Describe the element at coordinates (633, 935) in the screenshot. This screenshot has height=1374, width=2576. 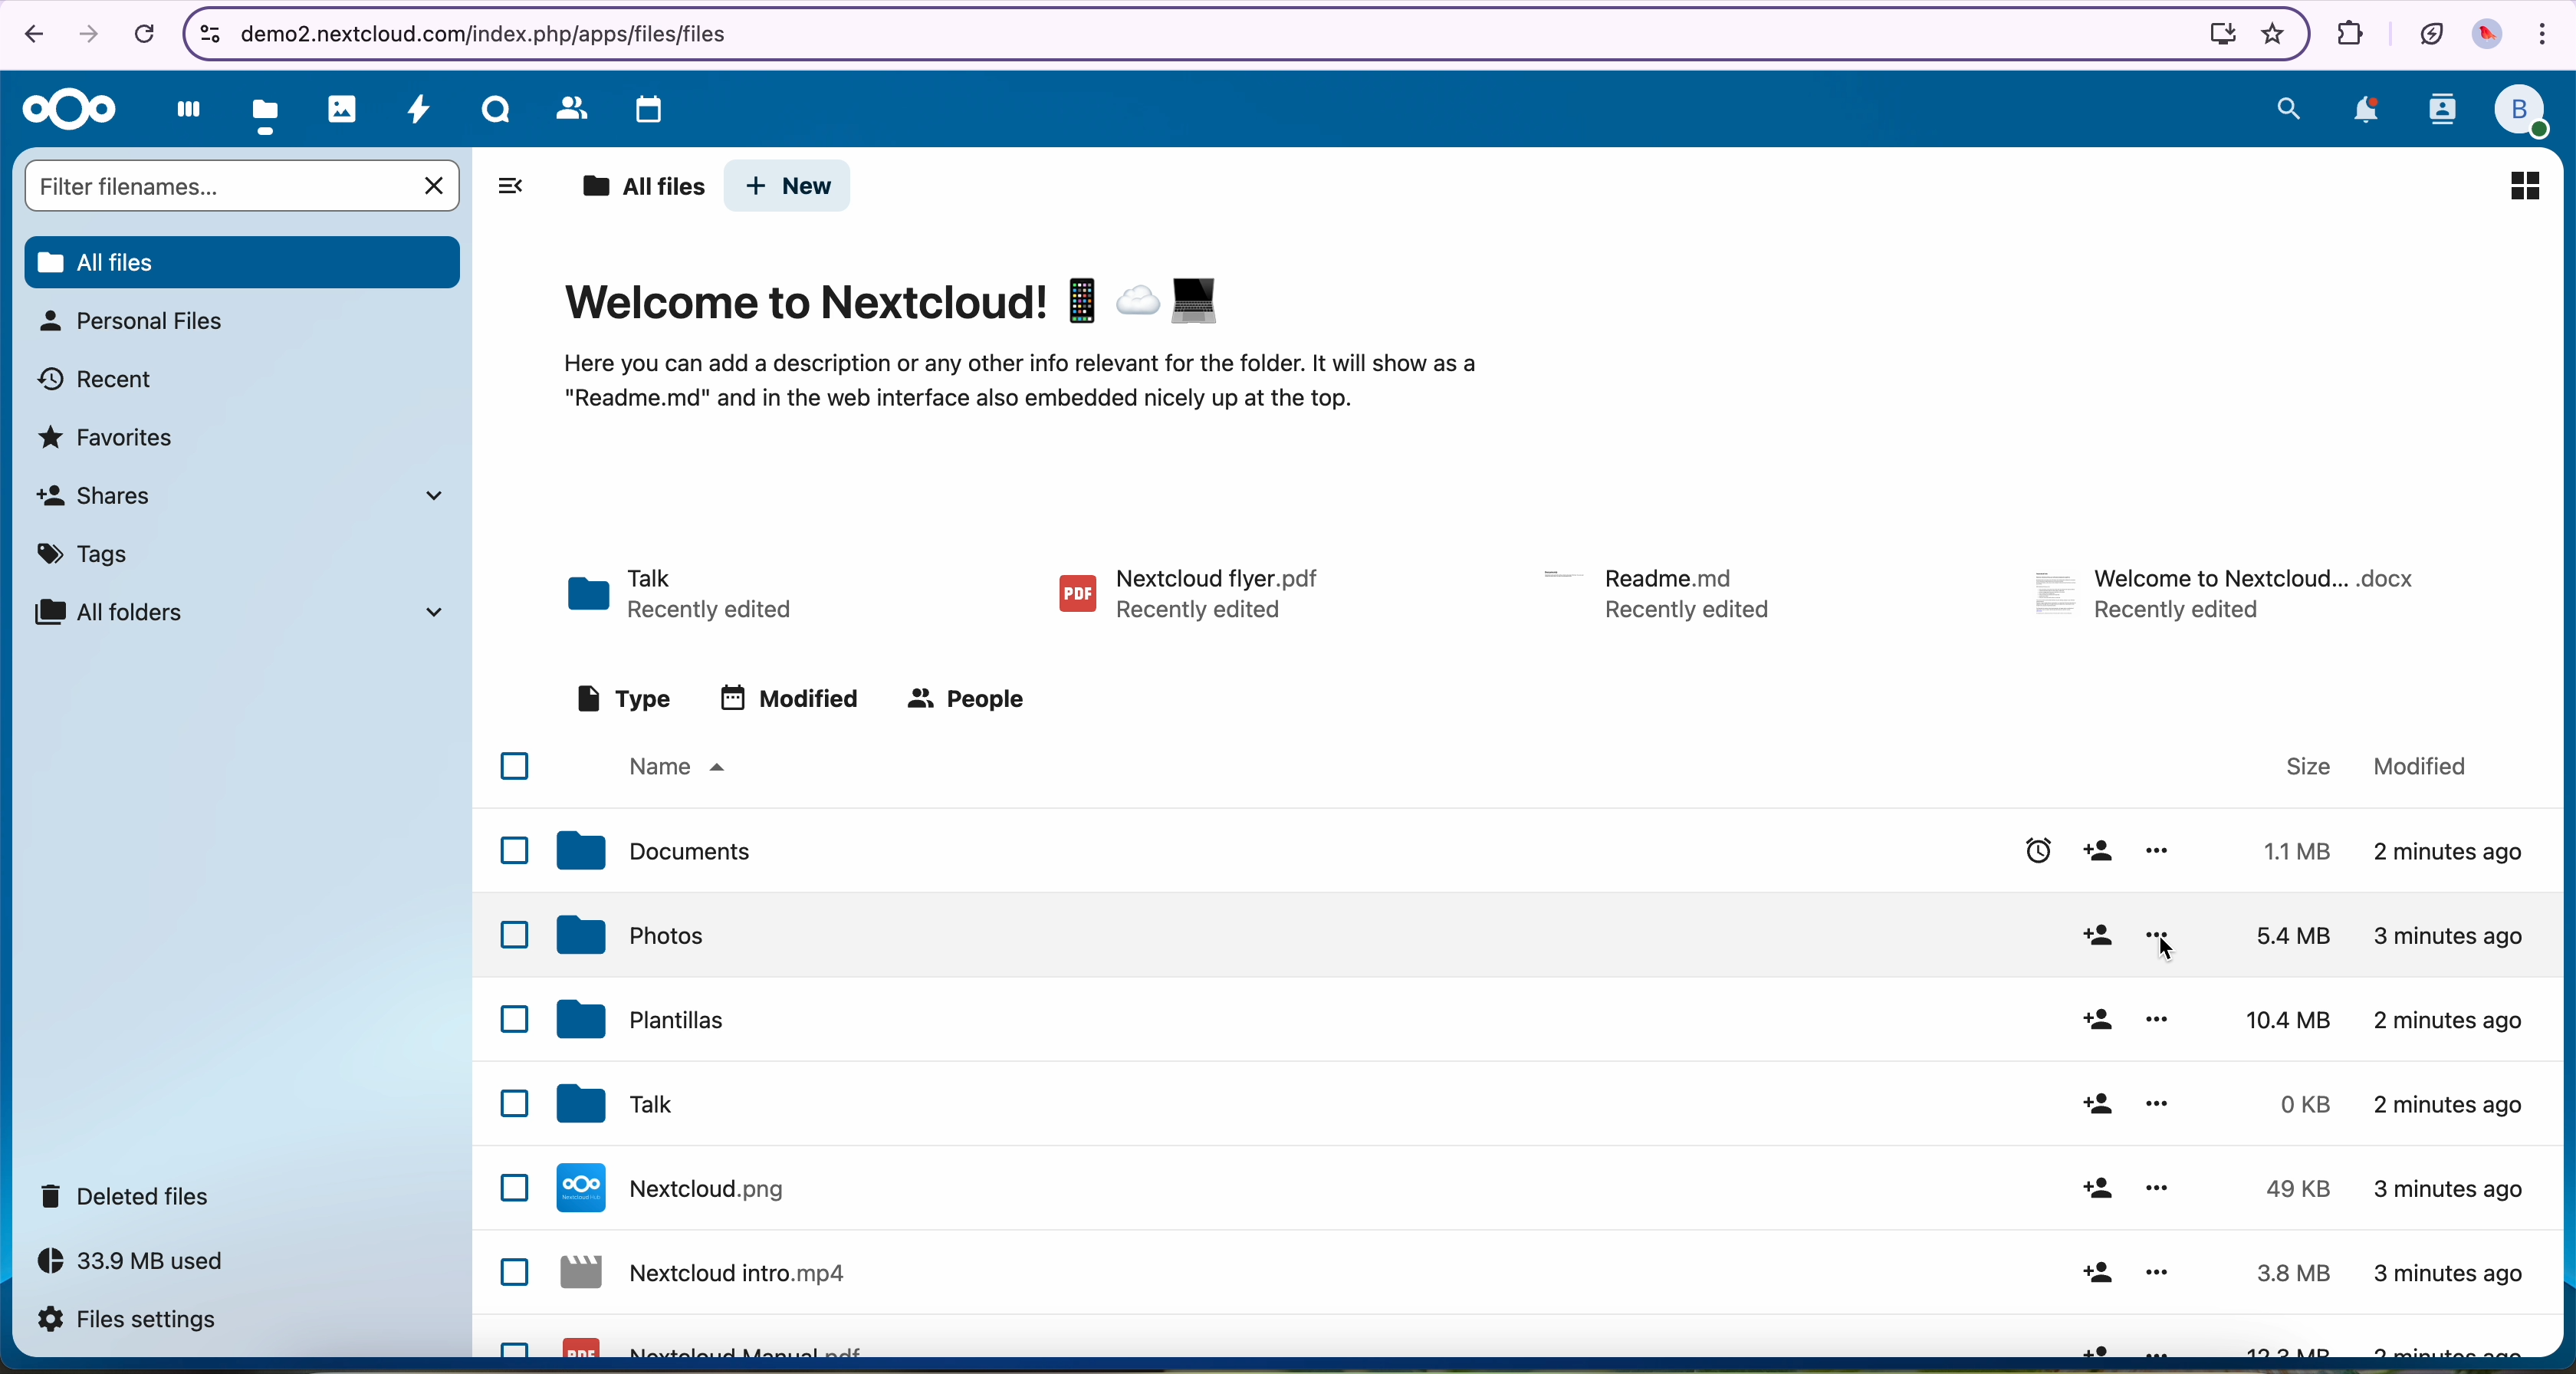
I see `photos` at that location.